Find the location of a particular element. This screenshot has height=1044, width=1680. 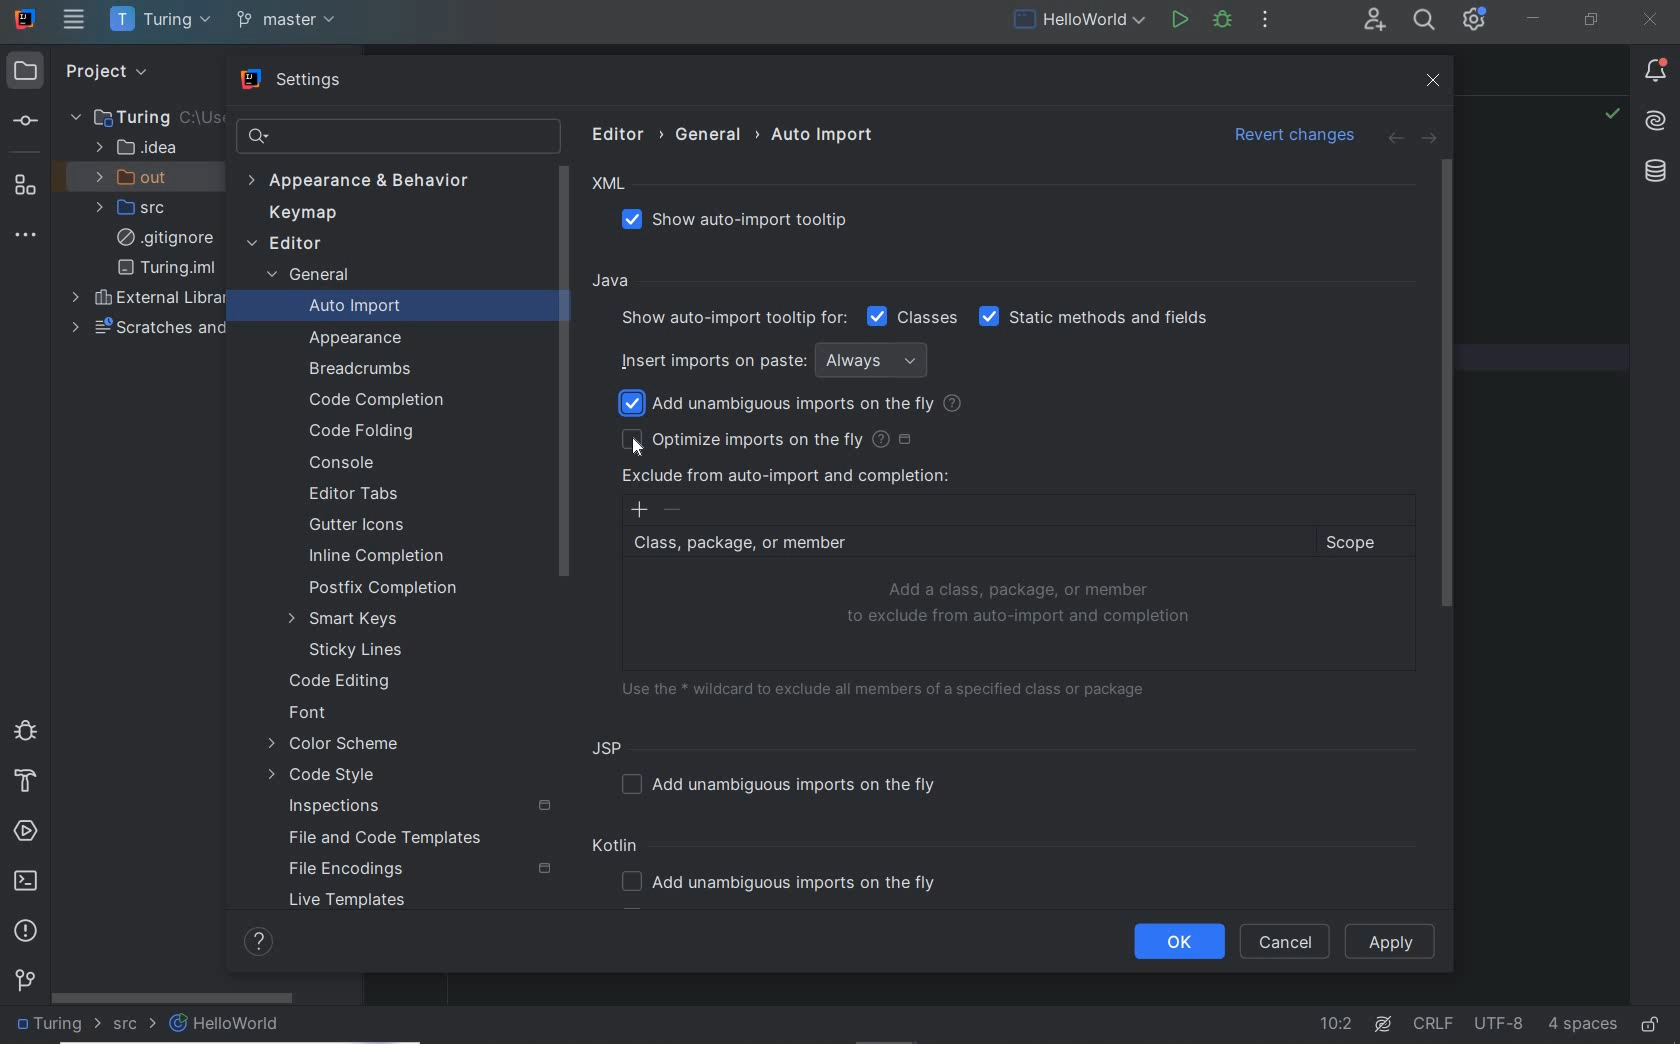

Git is located at coordinates (26, 984).